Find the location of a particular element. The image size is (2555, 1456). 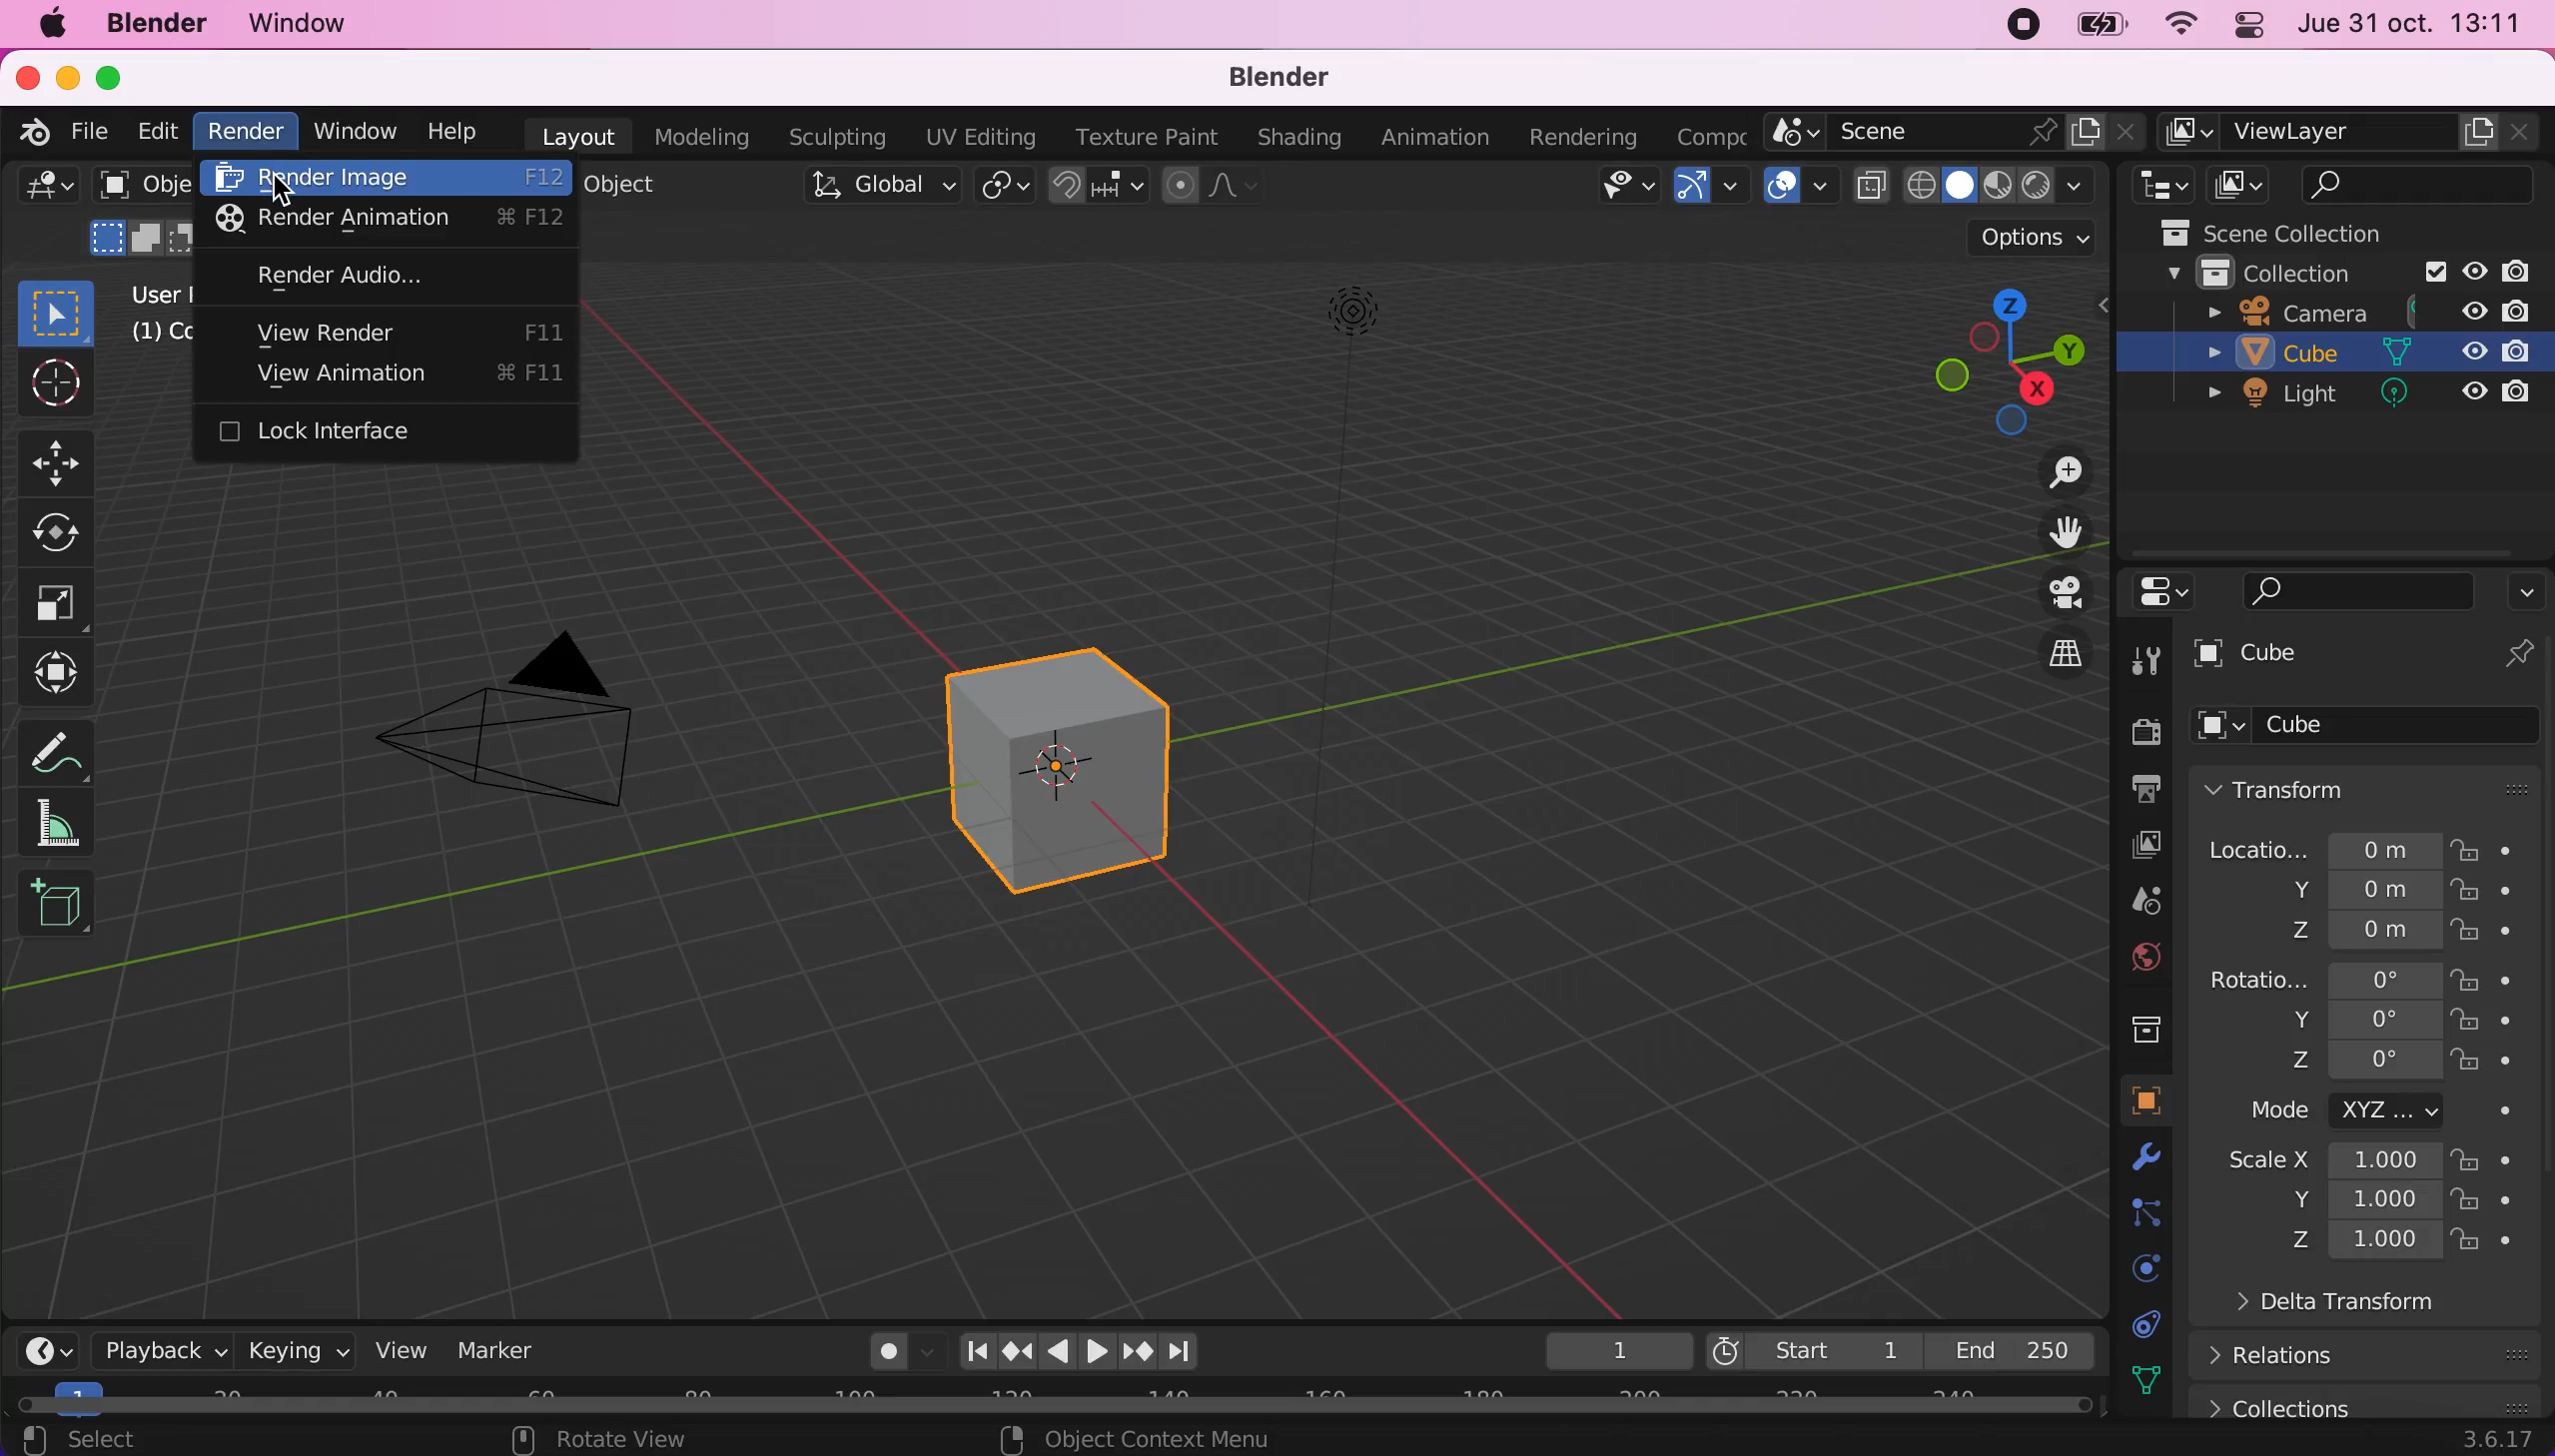

data is located at coordinates (2154, 1324).